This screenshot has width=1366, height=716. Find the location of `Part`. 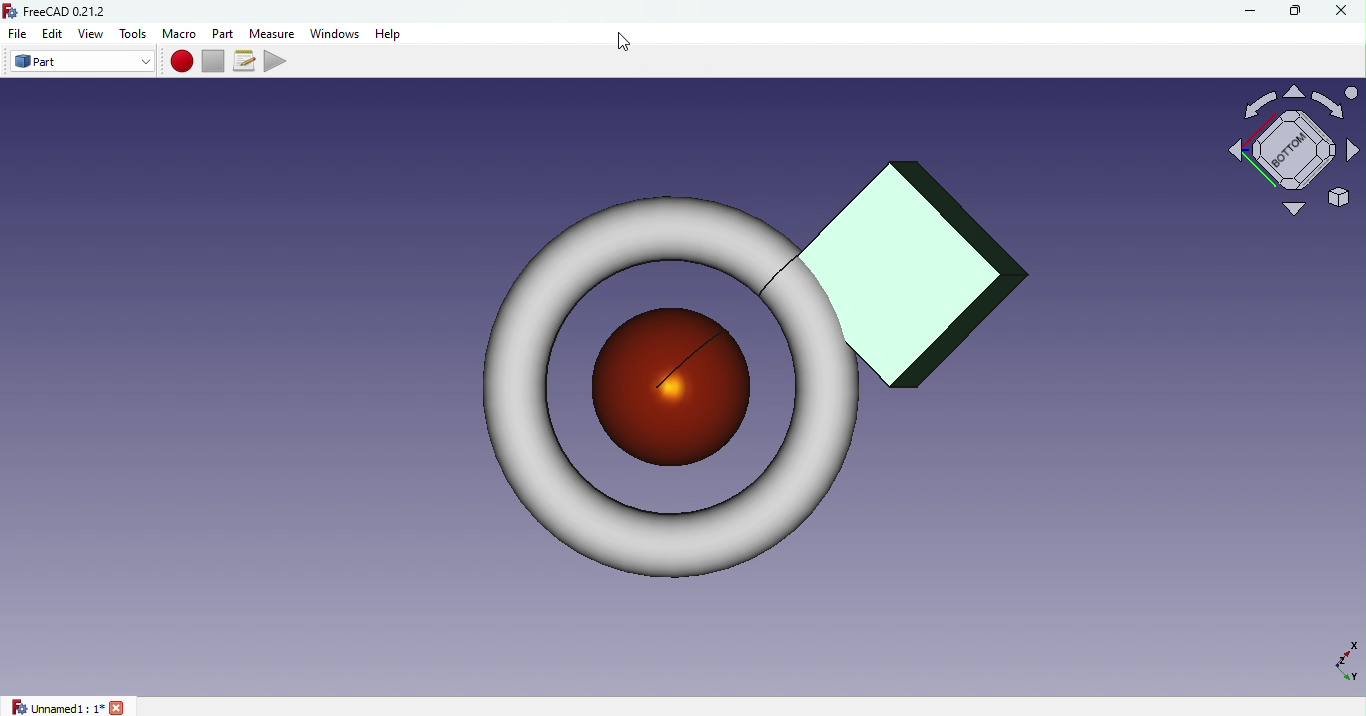

Part is located at coordinates (224, 32).